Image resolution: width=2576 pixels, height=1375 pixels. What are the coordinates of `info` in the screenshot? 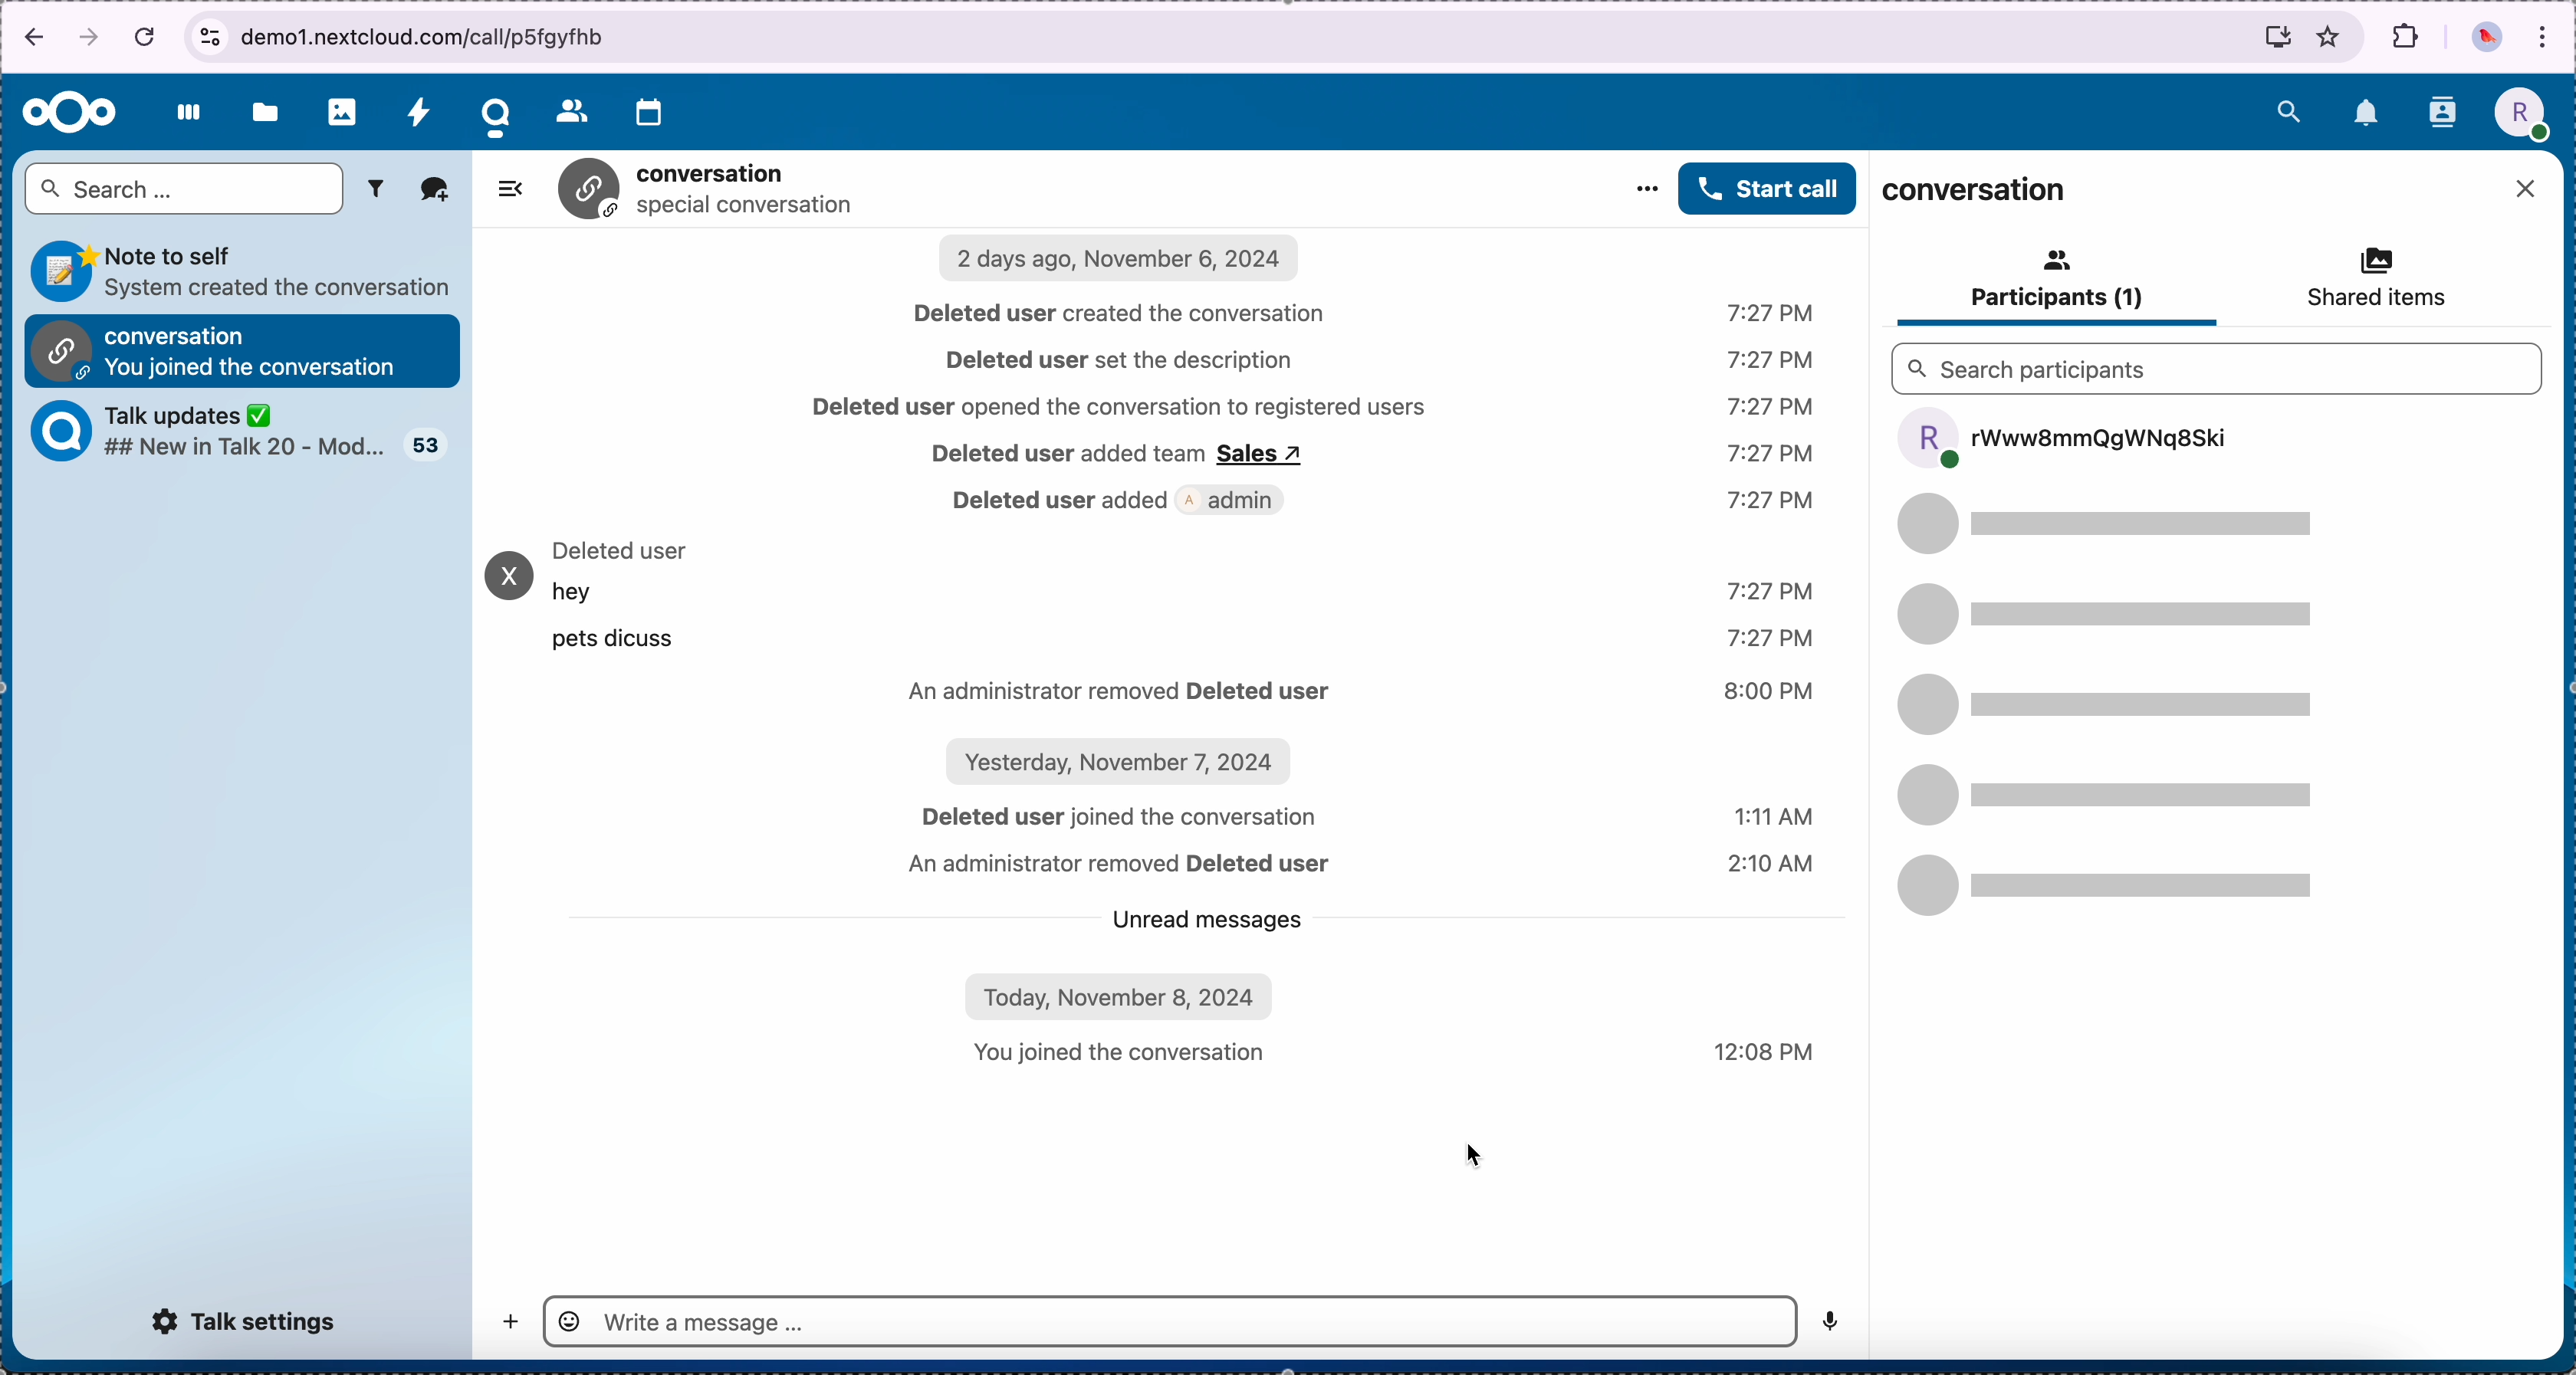 It's located at (1167, 853).